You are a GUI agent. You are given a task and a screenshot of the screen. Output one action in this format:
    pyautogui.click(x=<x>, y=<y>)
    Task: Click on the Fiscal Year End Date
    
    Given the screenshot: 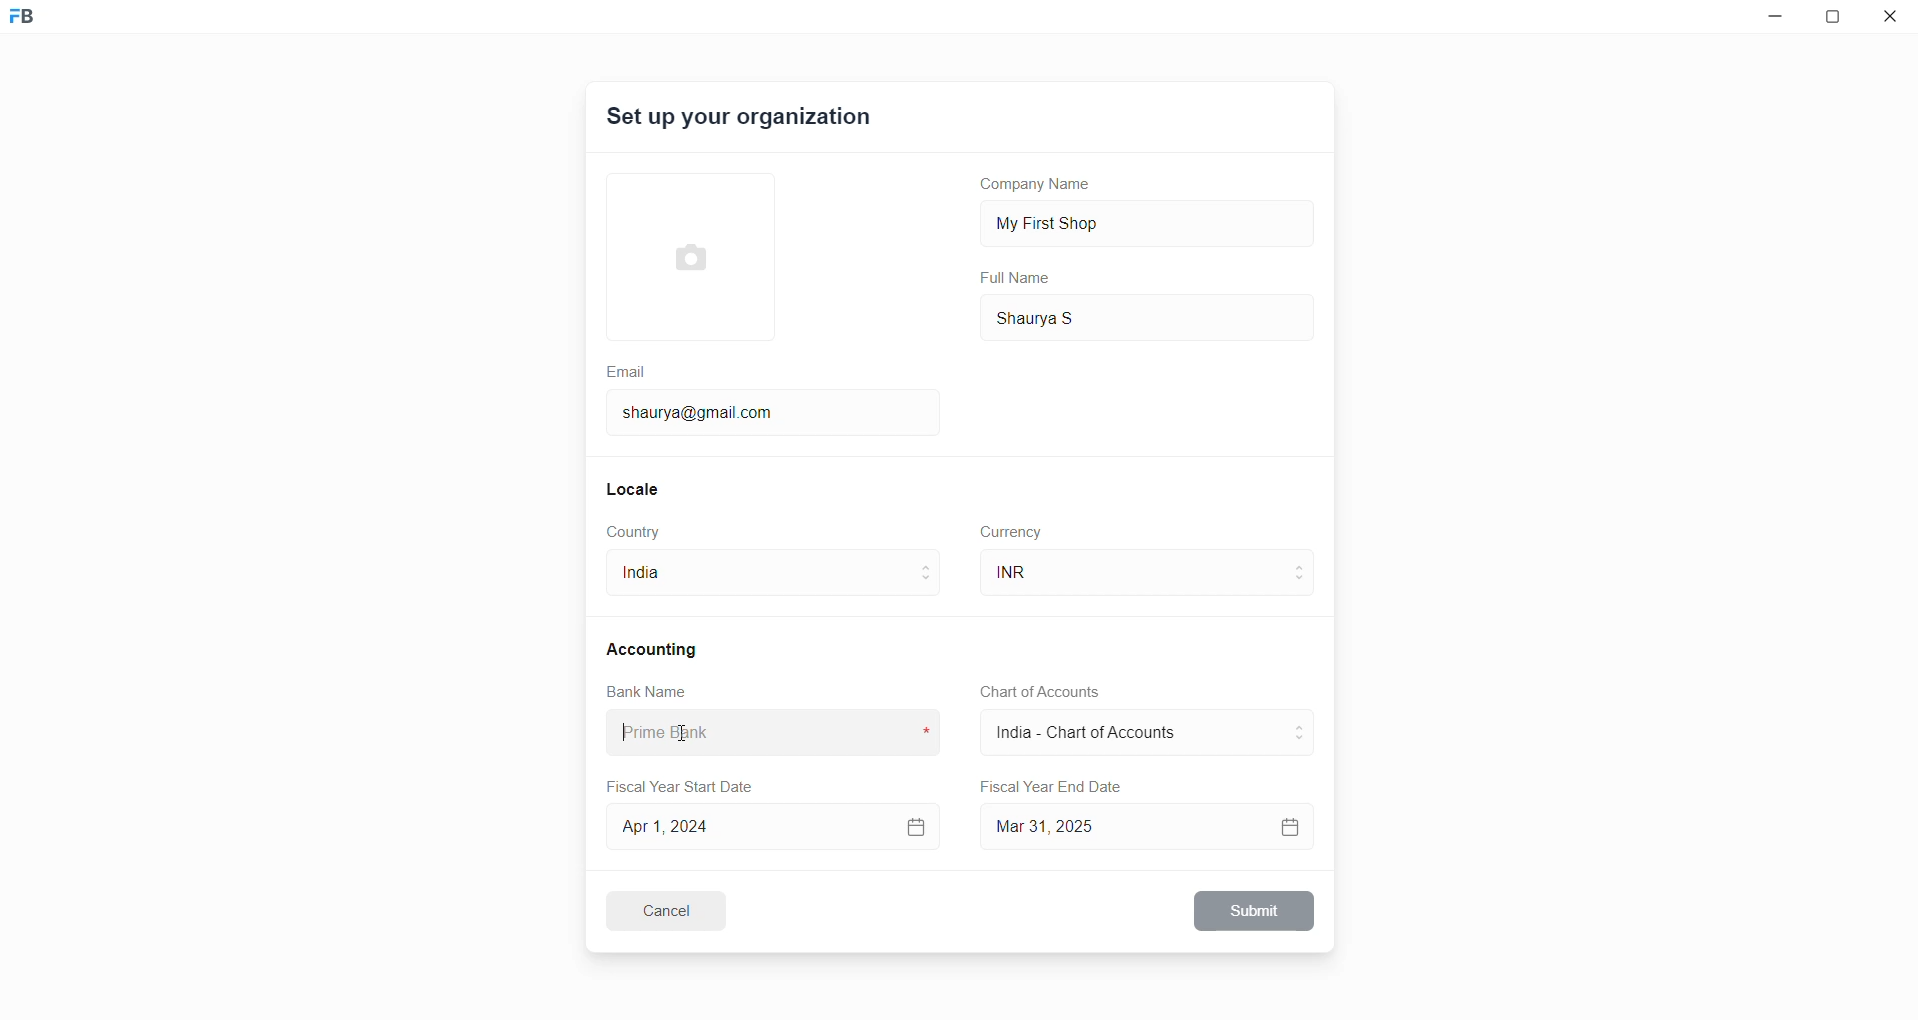 What is the action you would take?
    pyautogui.click(x=1053, y=787)
    